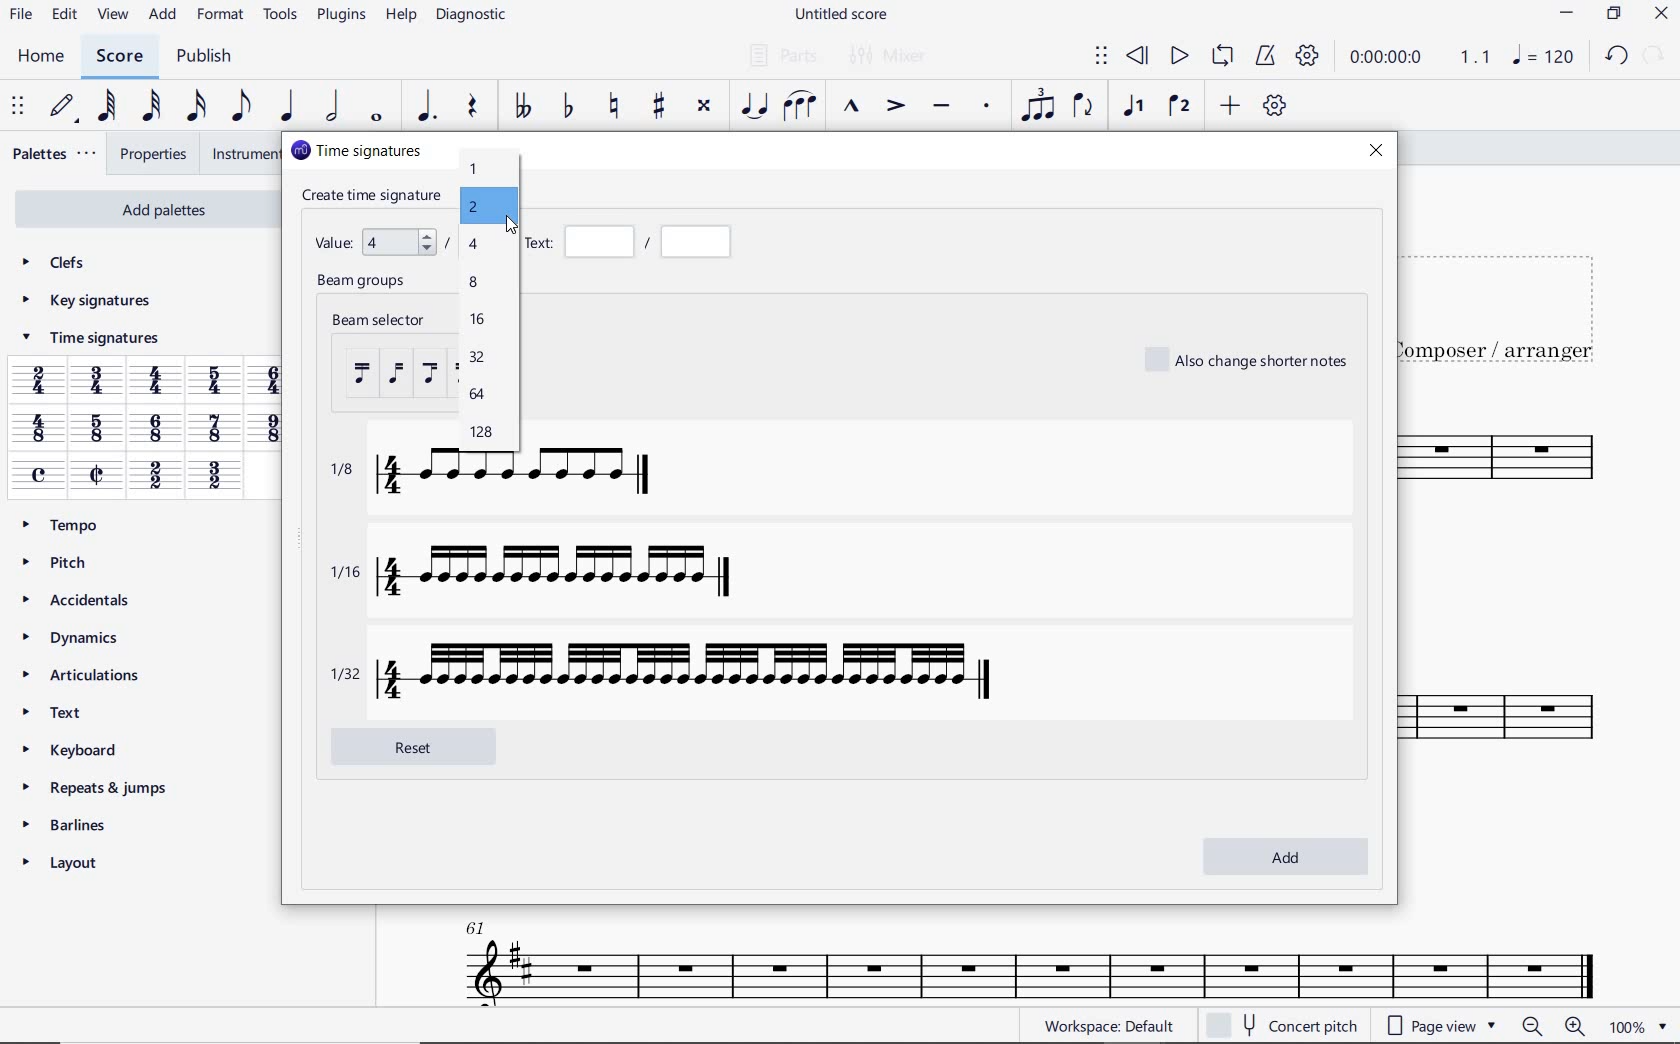 This screenshot has height=1044, width=1680. I want to click on TOGGLE DOUBLE-SHARP, so click(704, 106).